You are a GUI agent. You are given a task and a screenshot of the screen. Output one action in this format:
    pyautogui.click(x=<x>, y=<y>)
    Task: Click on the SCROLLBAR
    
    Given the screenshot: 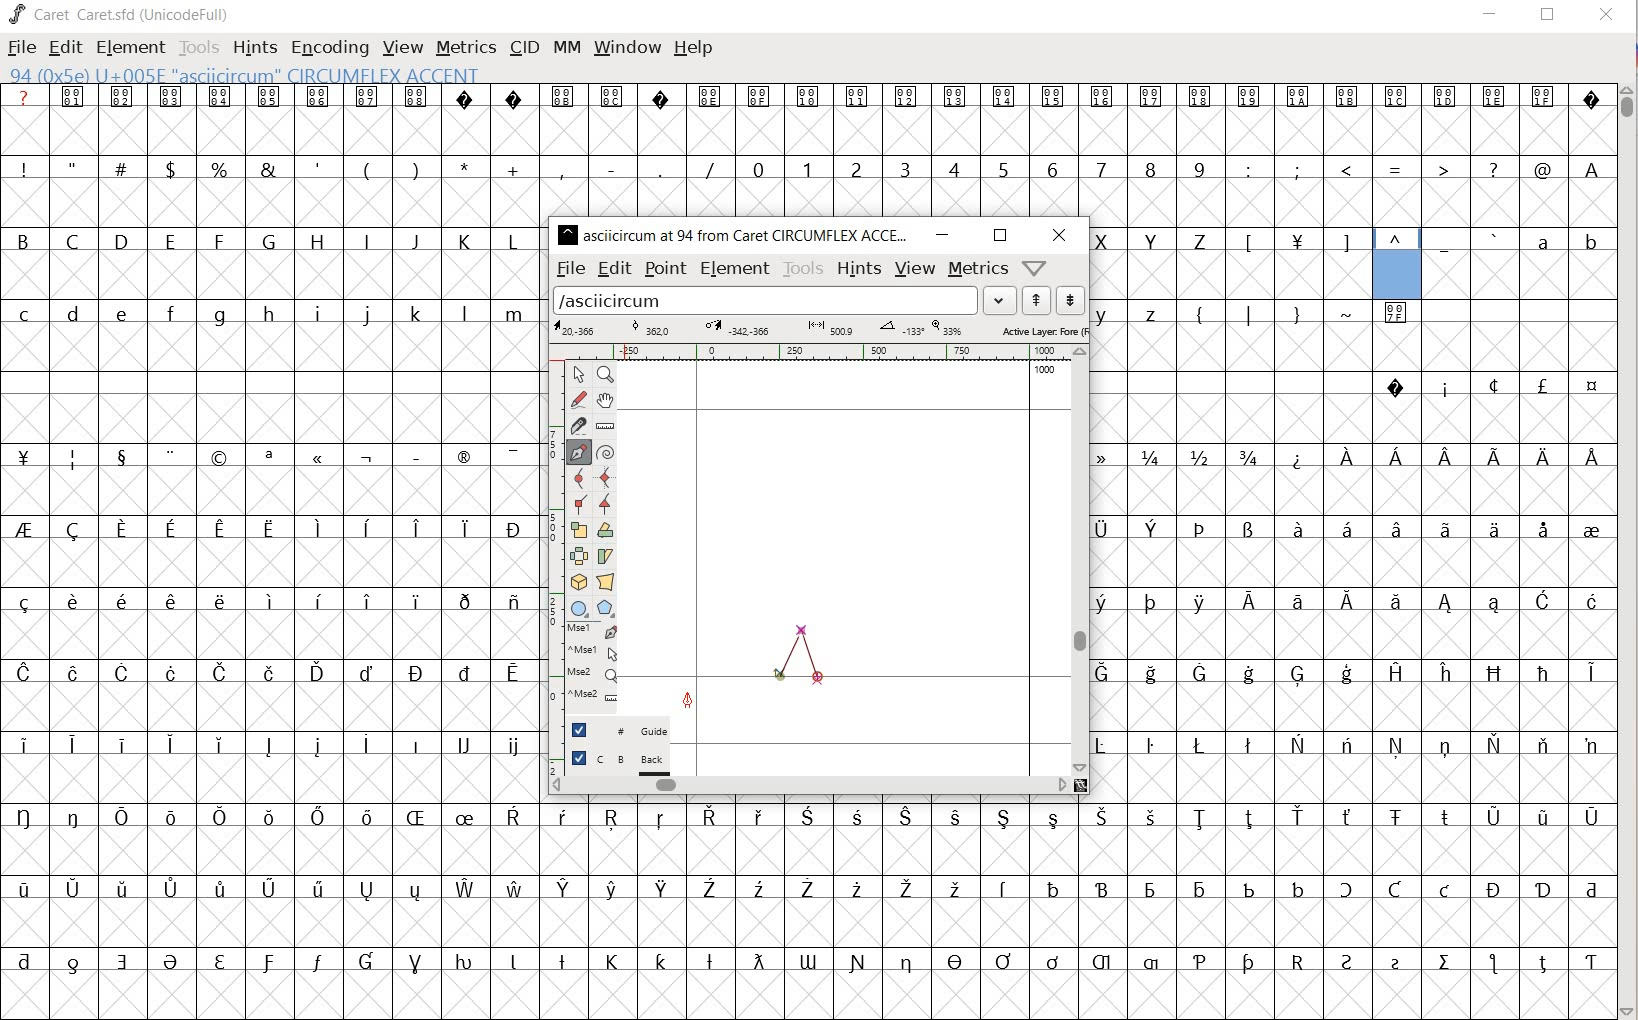 What is the action you would take?
    pyautogui.click(x=1002, y=787)
    